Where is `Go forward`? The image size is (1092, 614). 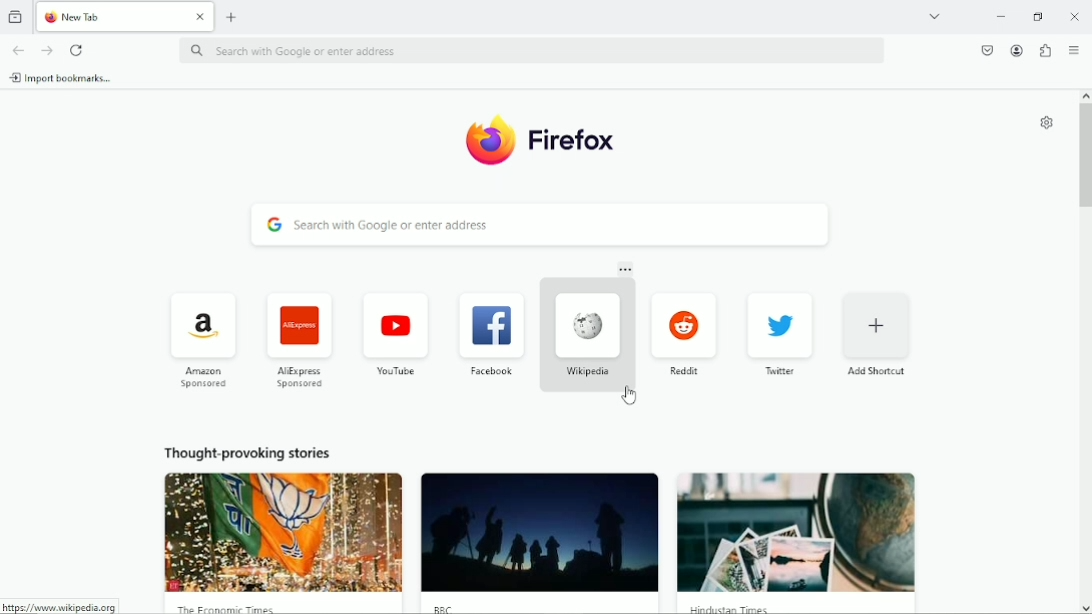
Go forward is located at coordinates (46, 50).